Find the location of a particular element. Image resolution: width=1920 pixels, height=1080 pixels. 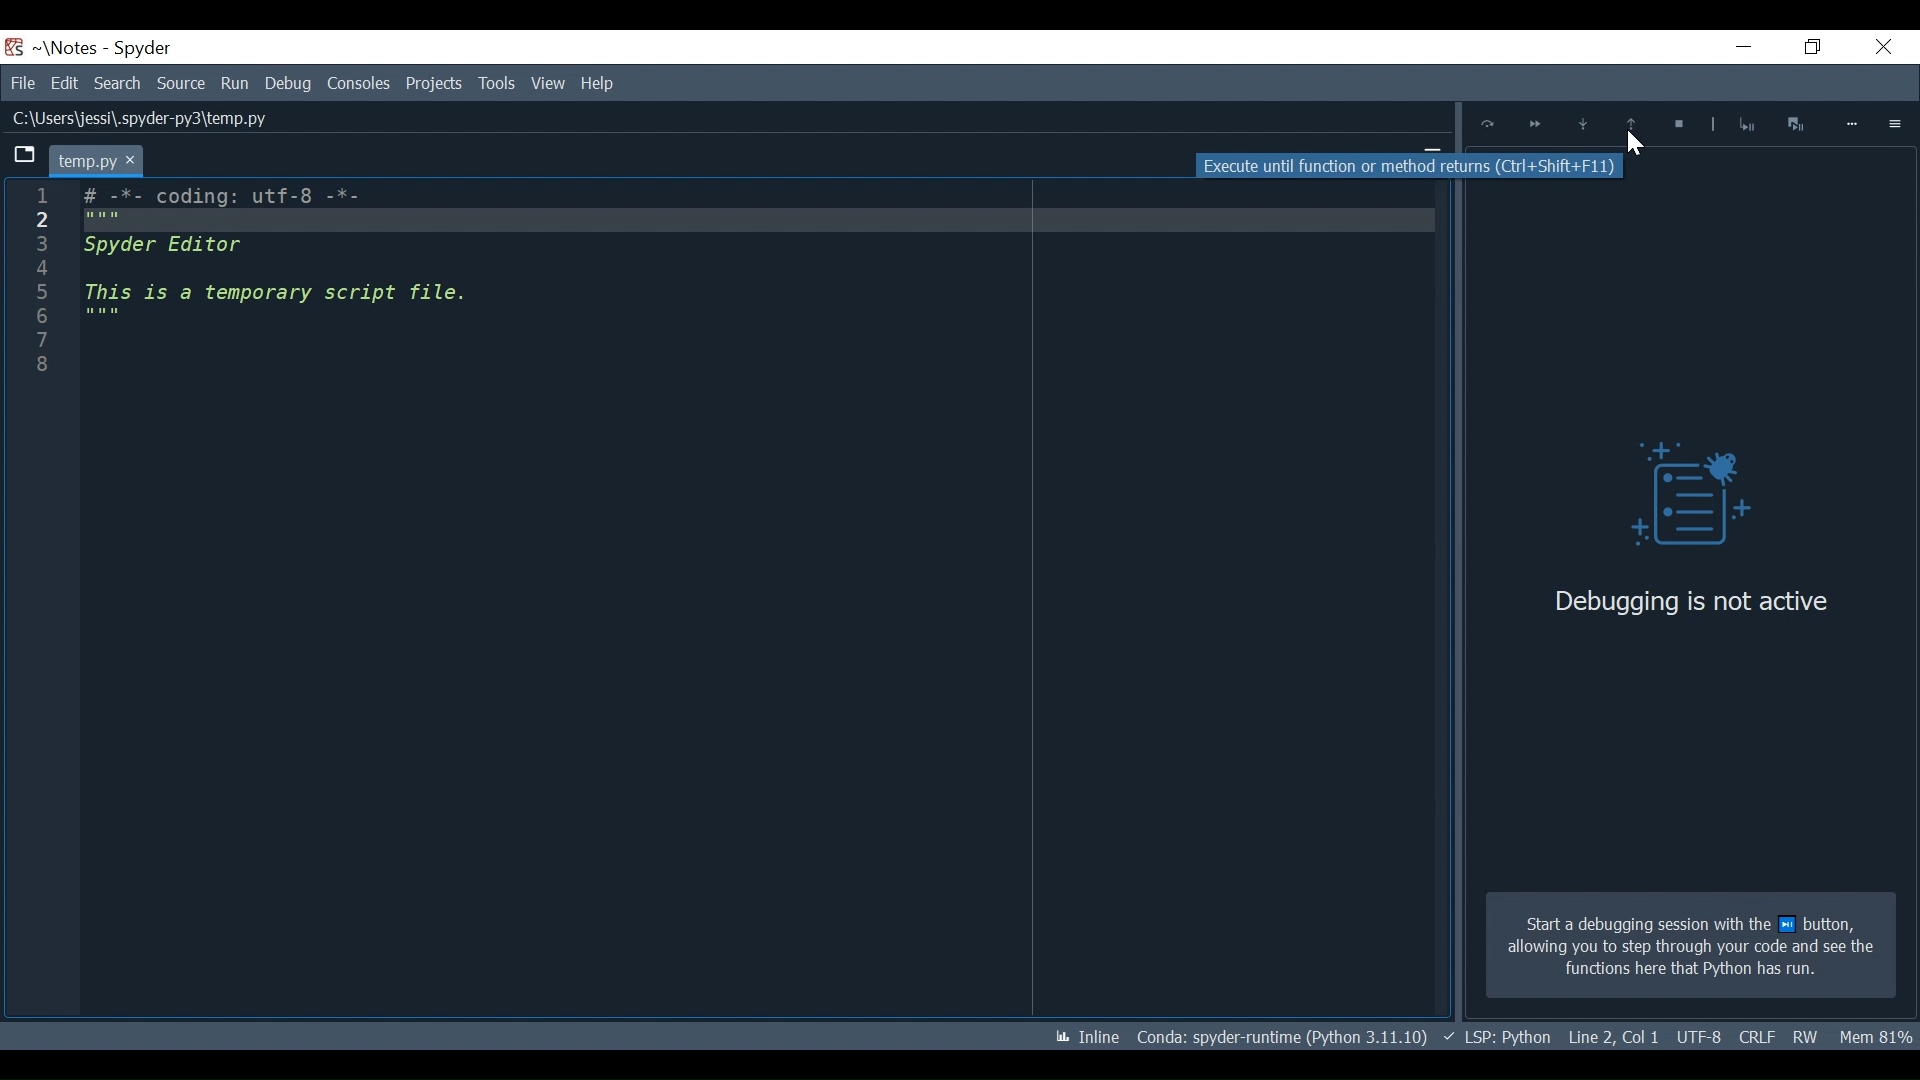

Close is located at coordinates (1879, 49).